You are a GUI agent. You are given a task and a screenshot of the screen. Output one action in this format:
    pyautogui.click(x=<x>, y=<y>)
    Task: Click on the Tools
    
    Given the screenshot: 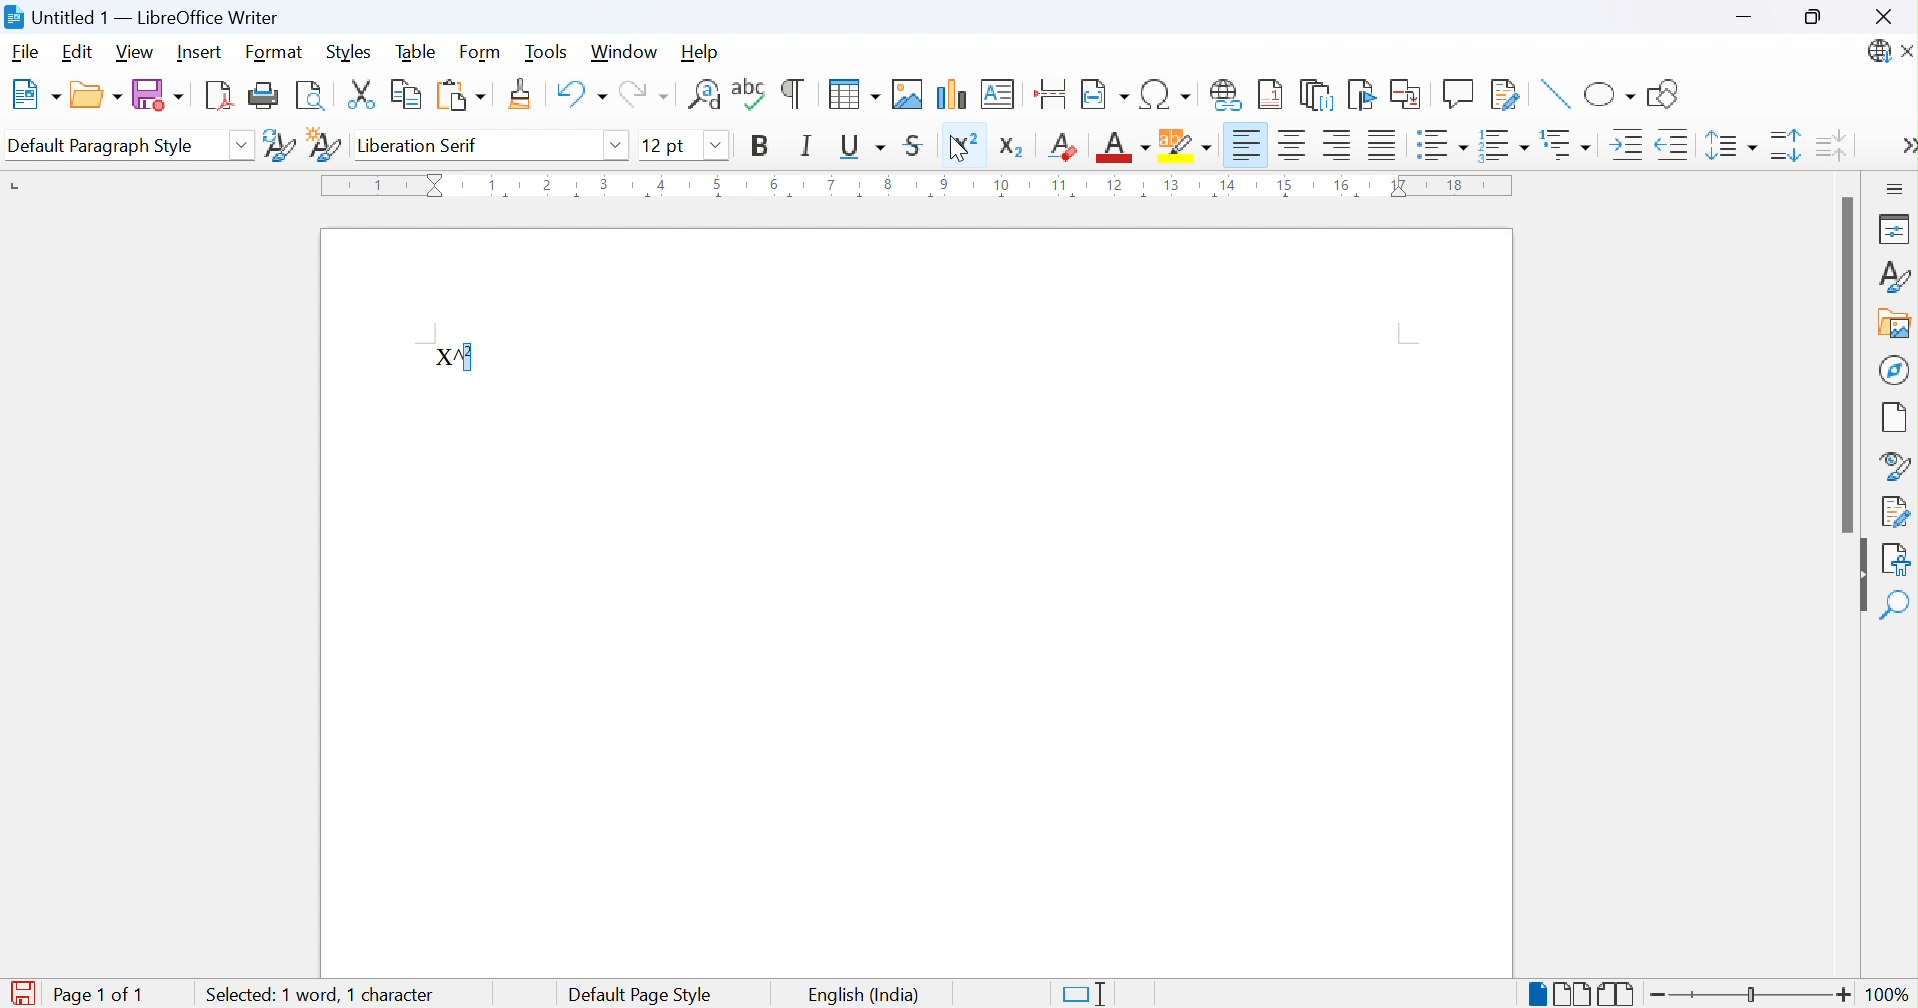 What is the action you would take?
    pyautogui.click(x=544, y=52)
    